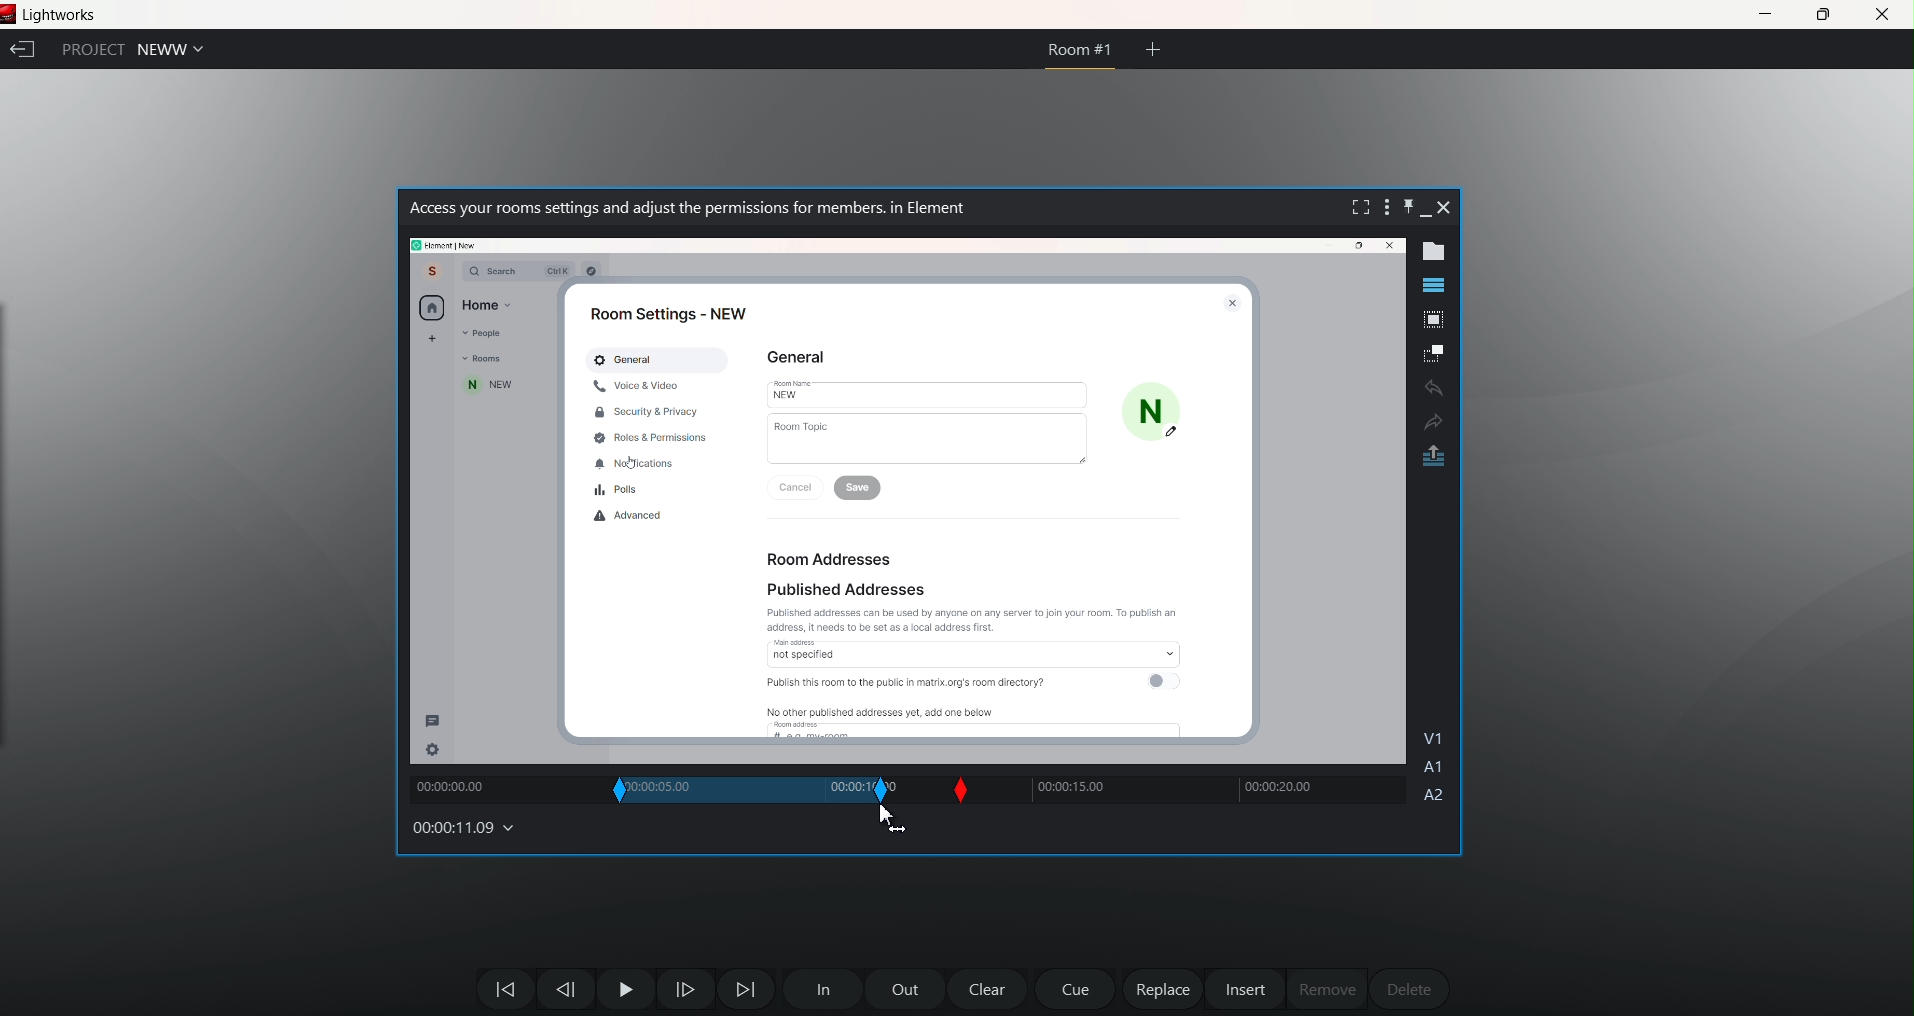 This screenshot has height=1016, width=1914. Describe the element at coordinates (432, 272) in the screenshot. I see `Account` at that location.